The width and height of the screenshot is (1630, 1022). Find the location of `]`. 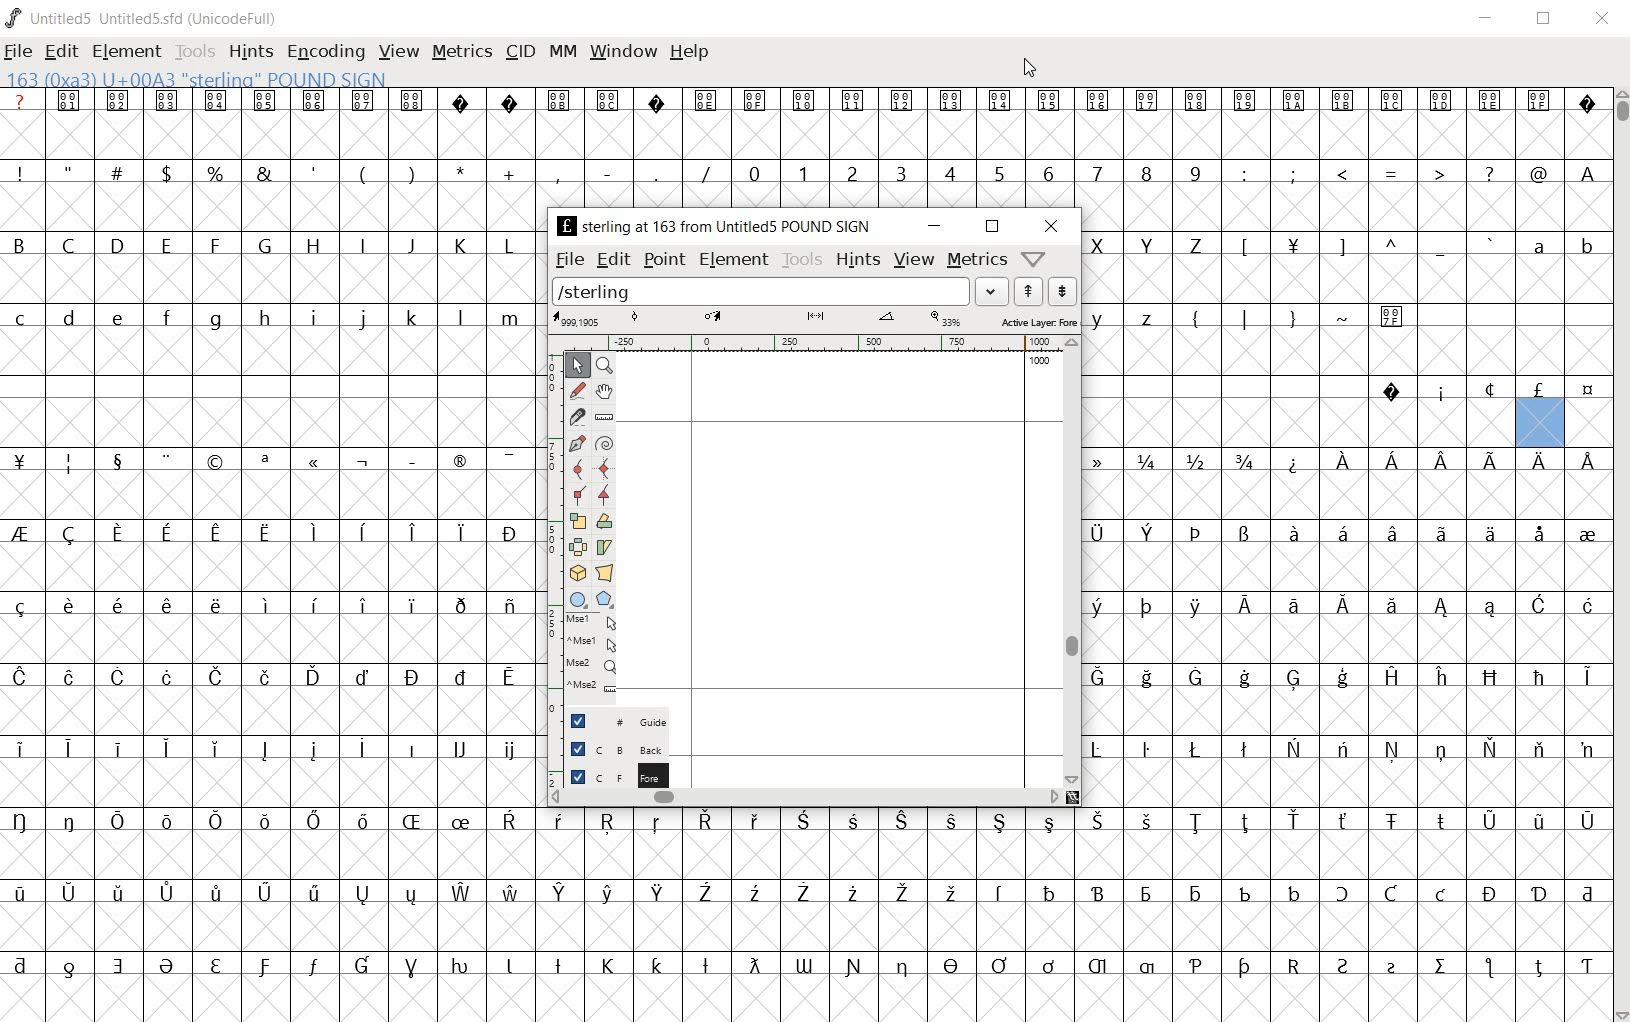

] is located at coordinates (1343, 245).